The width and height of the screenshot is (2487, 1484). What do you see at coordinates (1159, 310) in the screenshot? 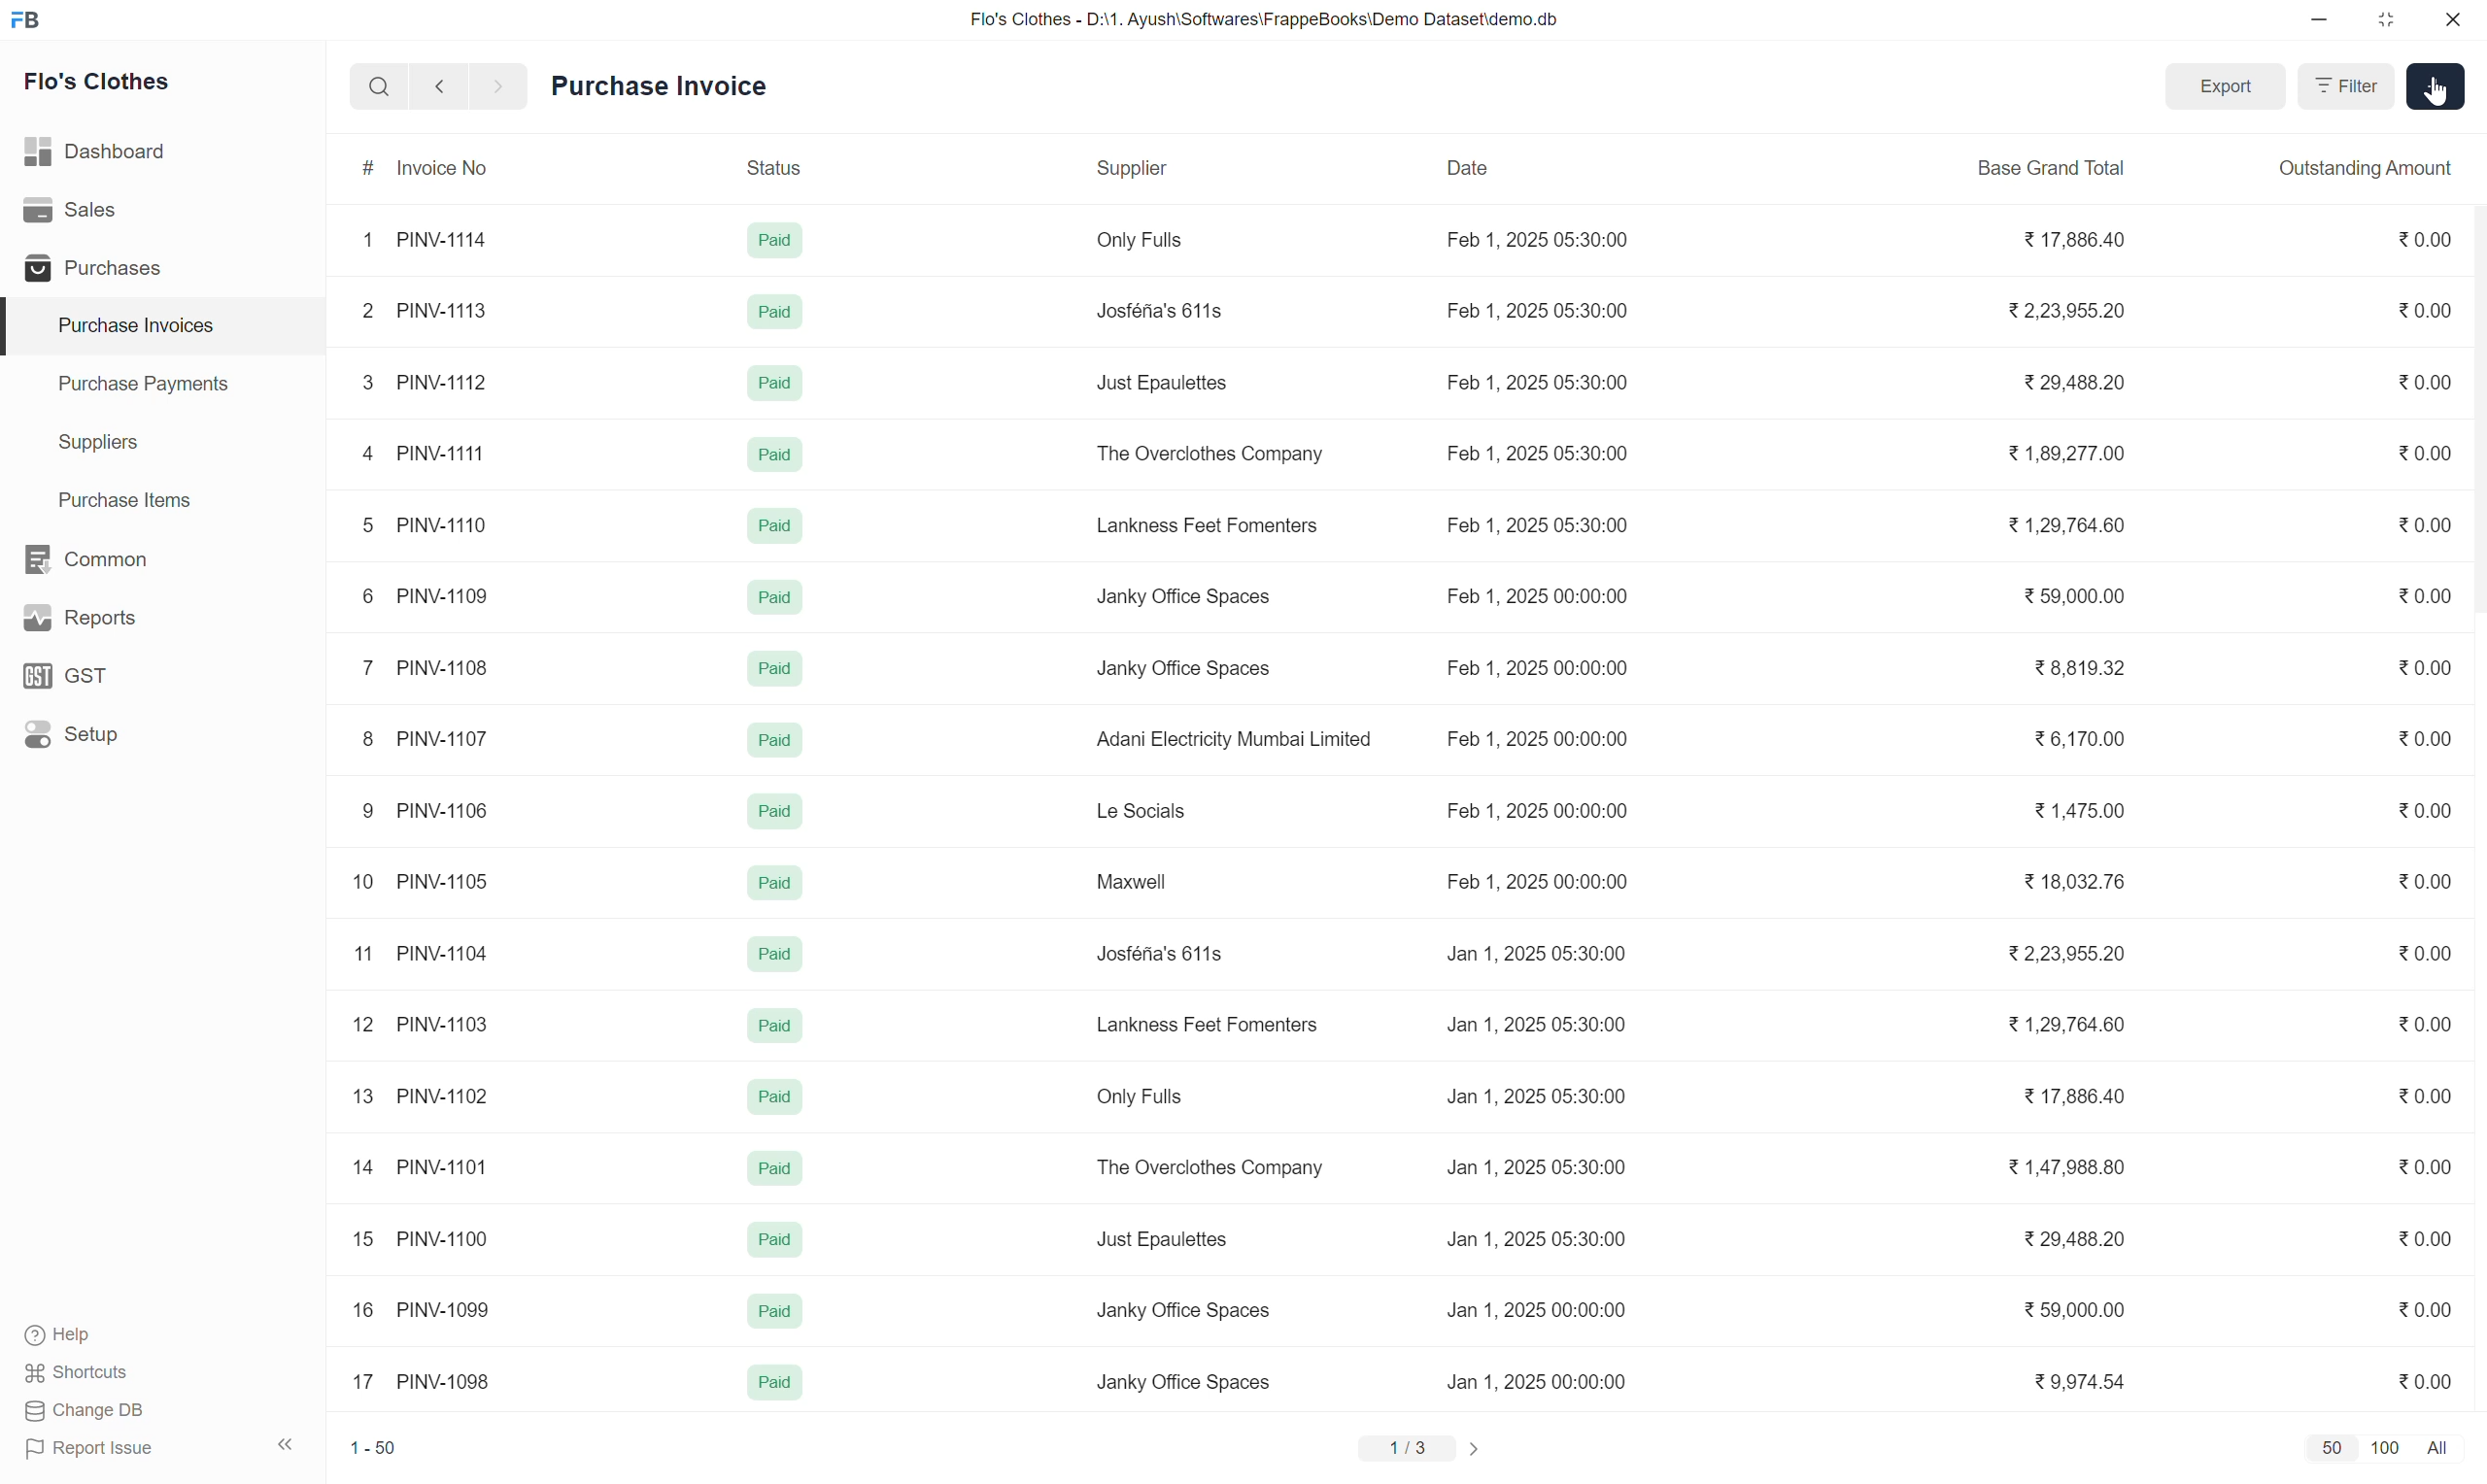
I see `Josféna's 611s` at bounding box center [1159, 310].